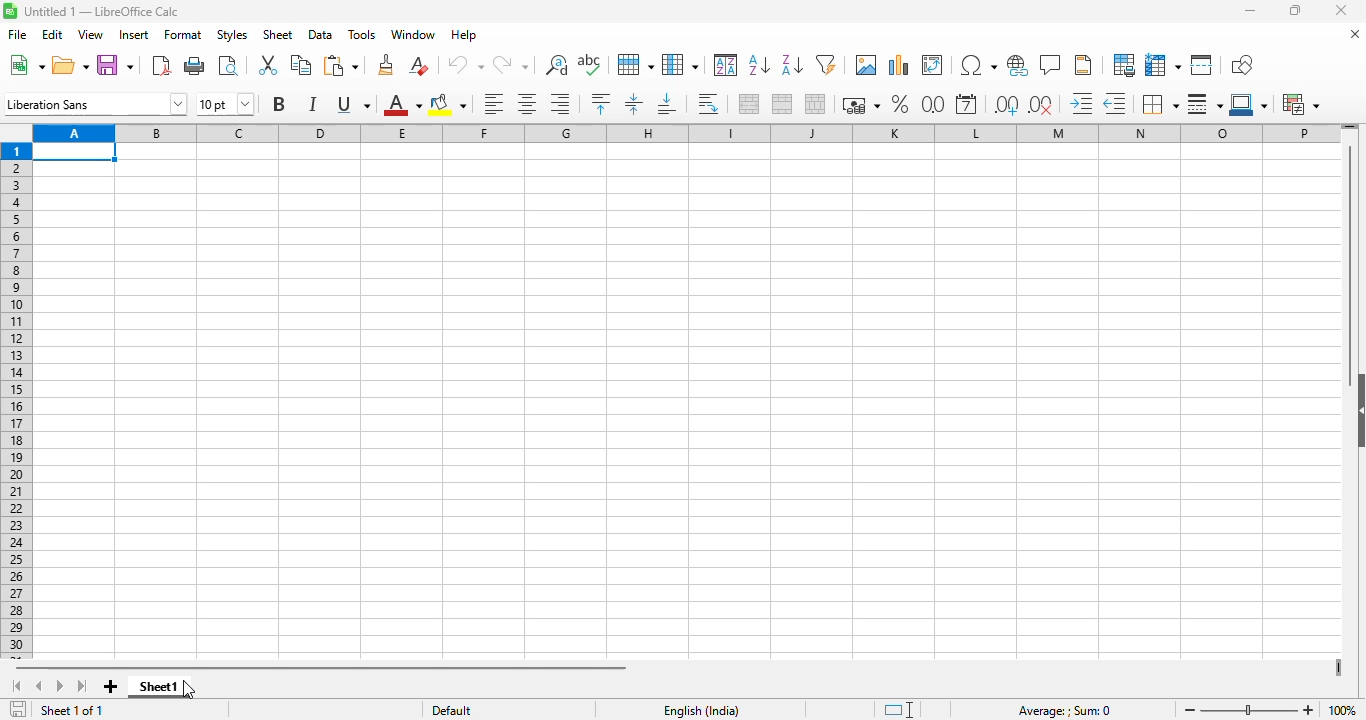  What do you see at coordinates (601, 104) in the screenshot?
I see `align top` at bounding box center [601, 104].